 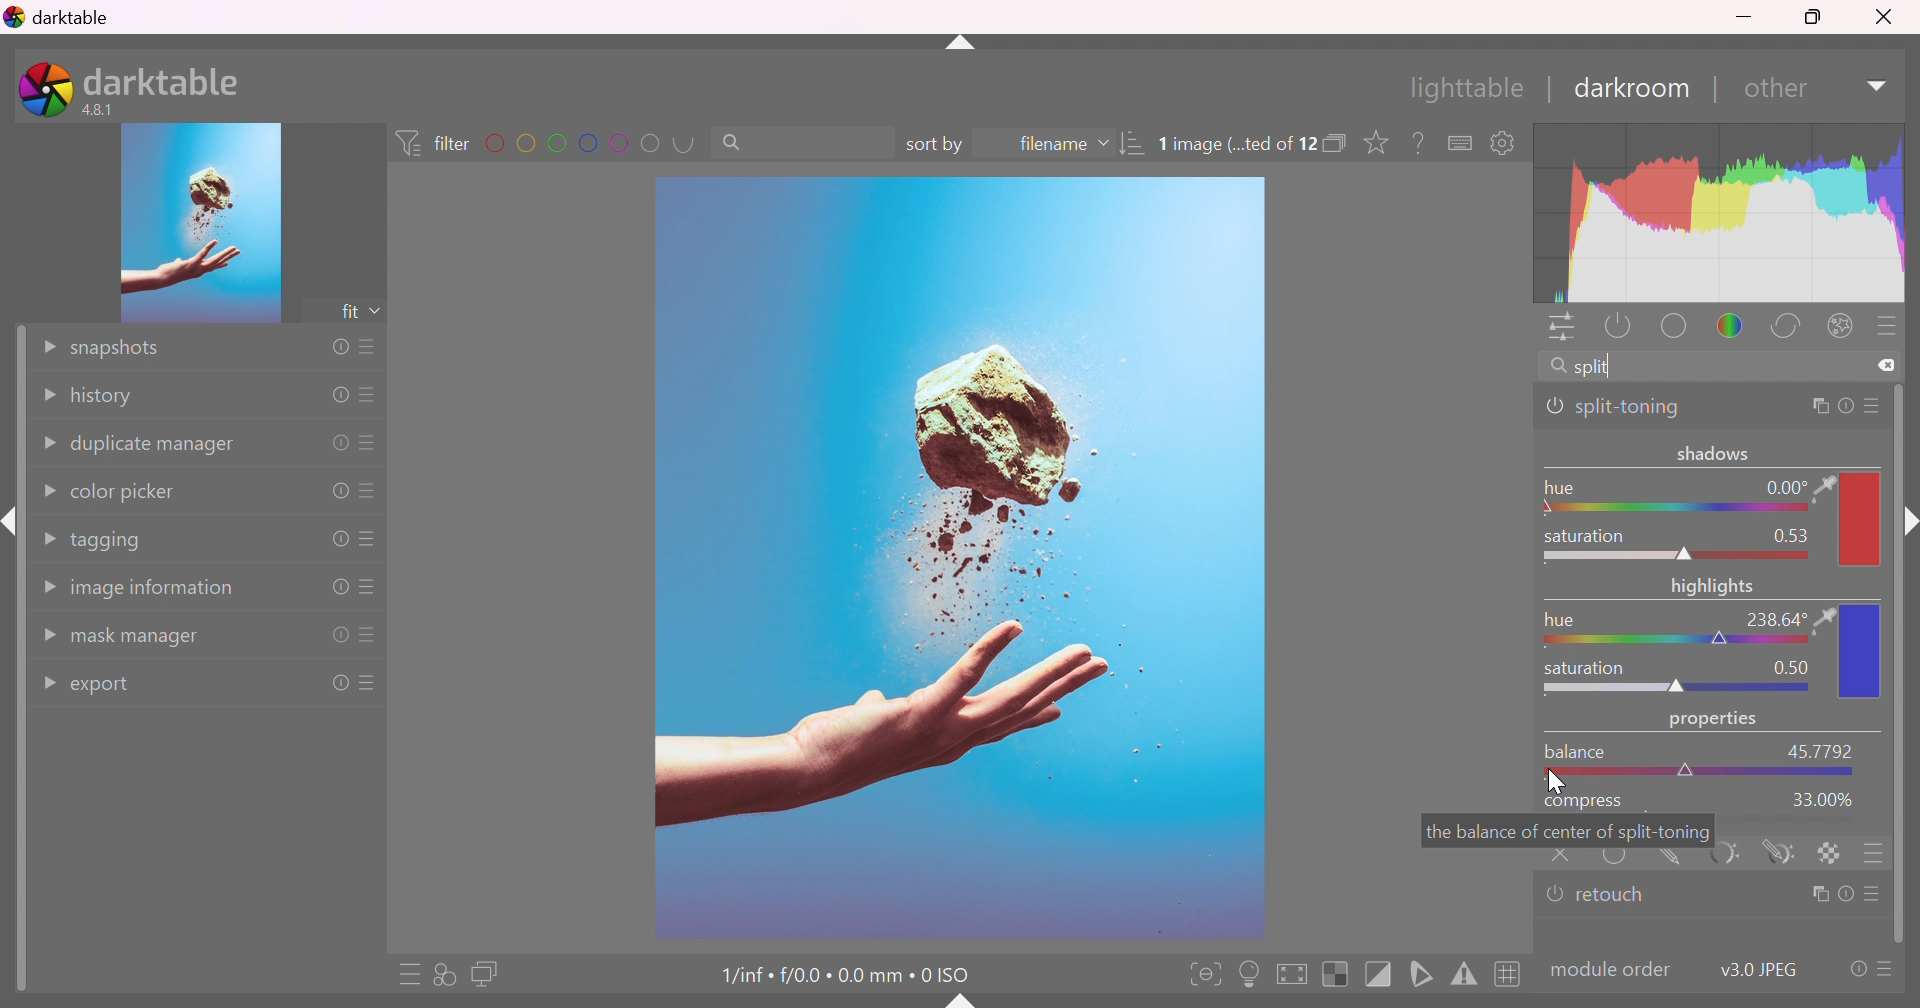 I want to click on quick access panel, so click(x=1562, y=325).